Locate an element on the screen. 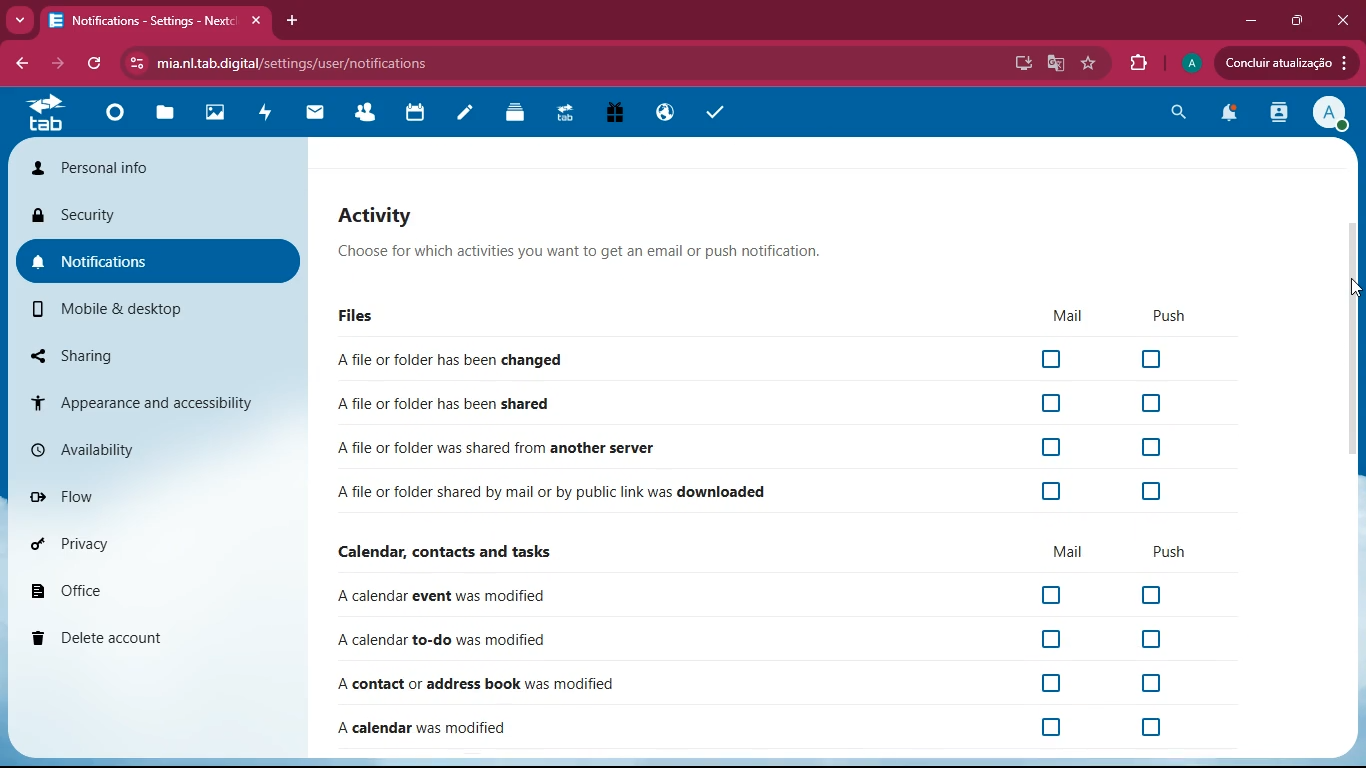  privacy is located at coordinates (160, 542).